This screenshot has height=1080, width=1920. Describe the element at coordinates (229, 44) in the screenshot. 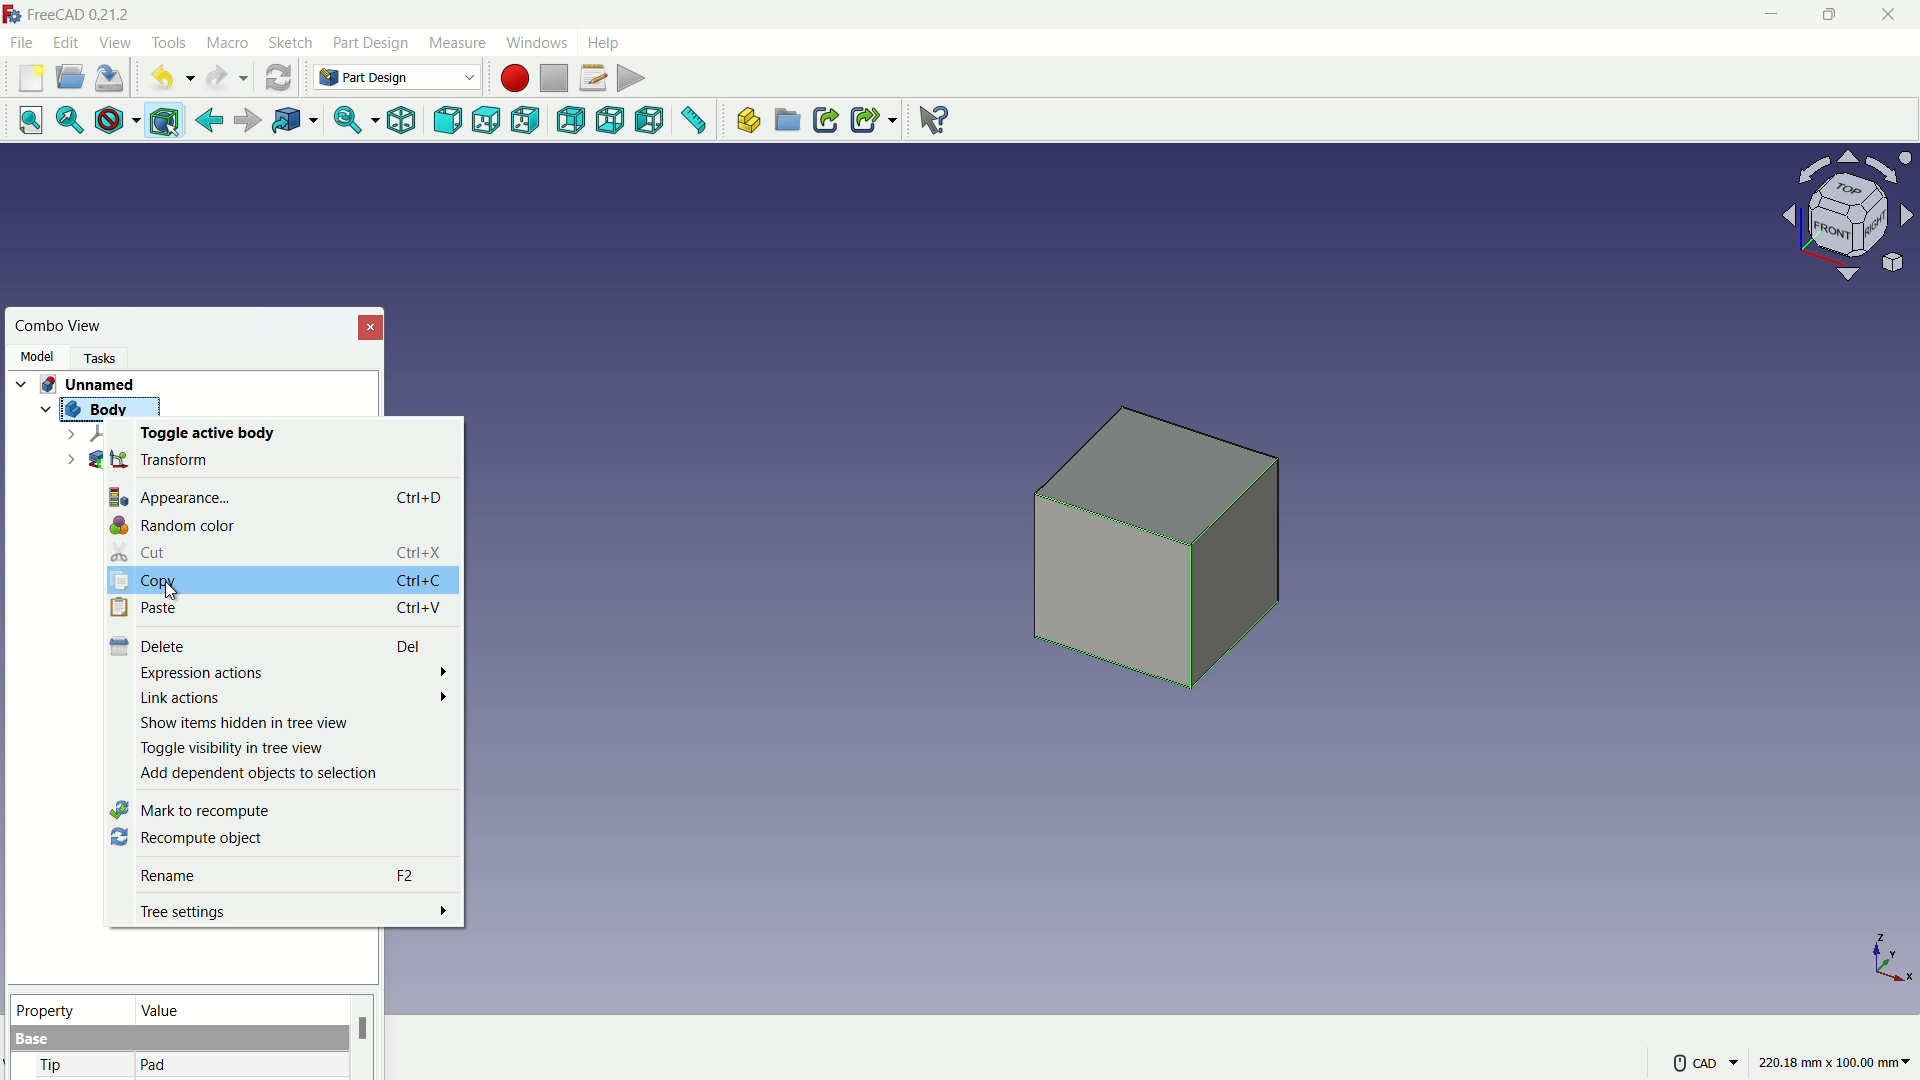

I see `macro` at that location.